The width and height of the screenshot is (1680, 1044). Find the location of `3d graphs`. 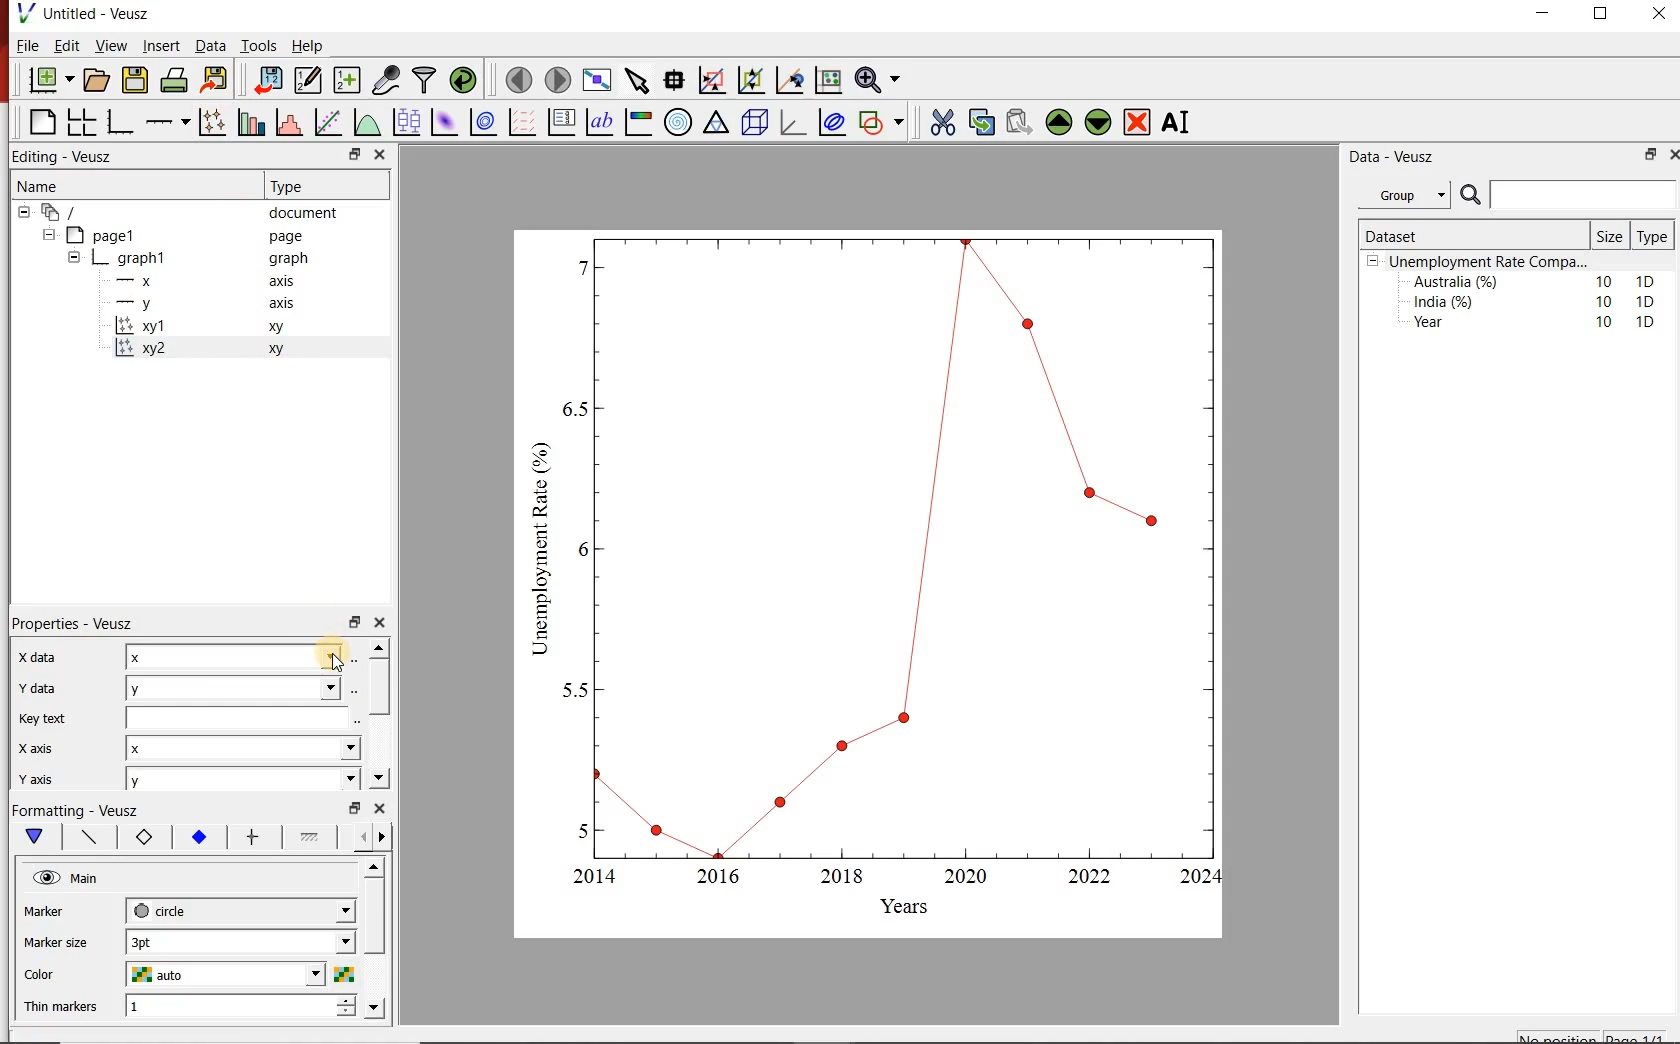

3d graphs is located at coordinates (792, 122).